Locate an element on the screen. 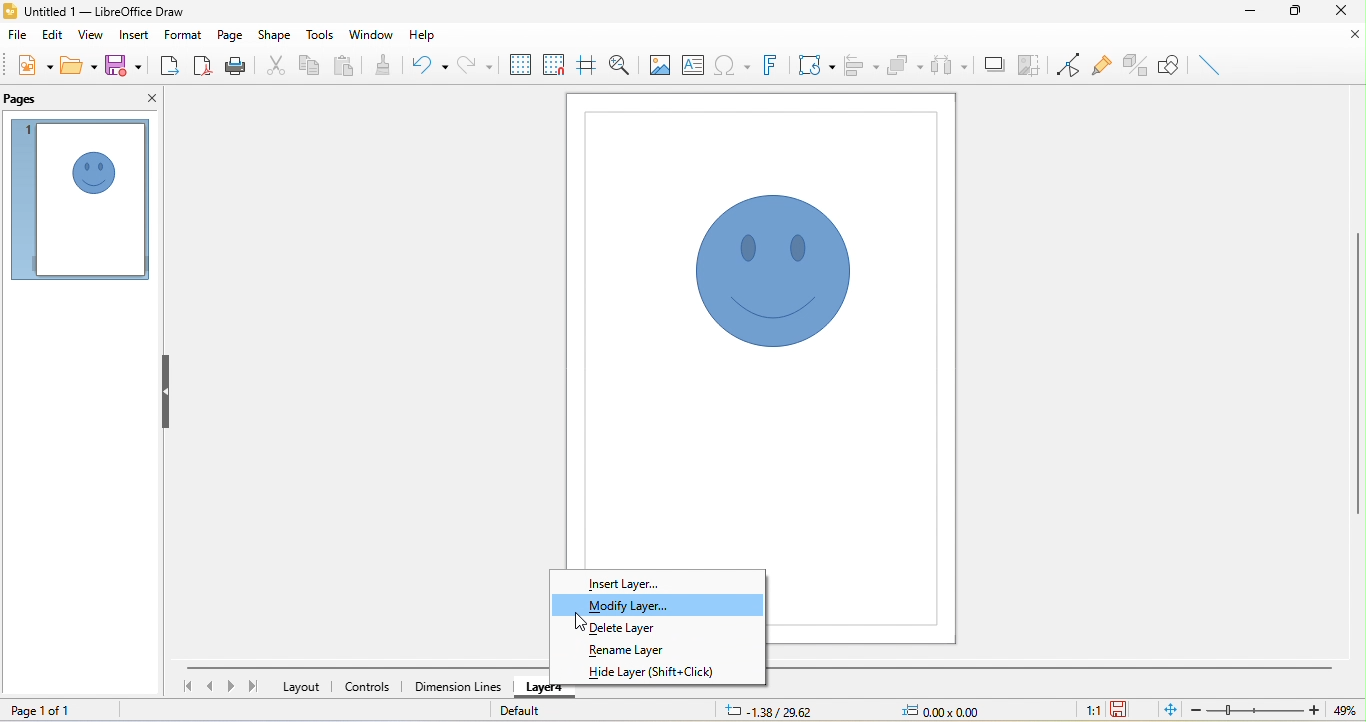  insert line is located at coordinates (1213, 63).